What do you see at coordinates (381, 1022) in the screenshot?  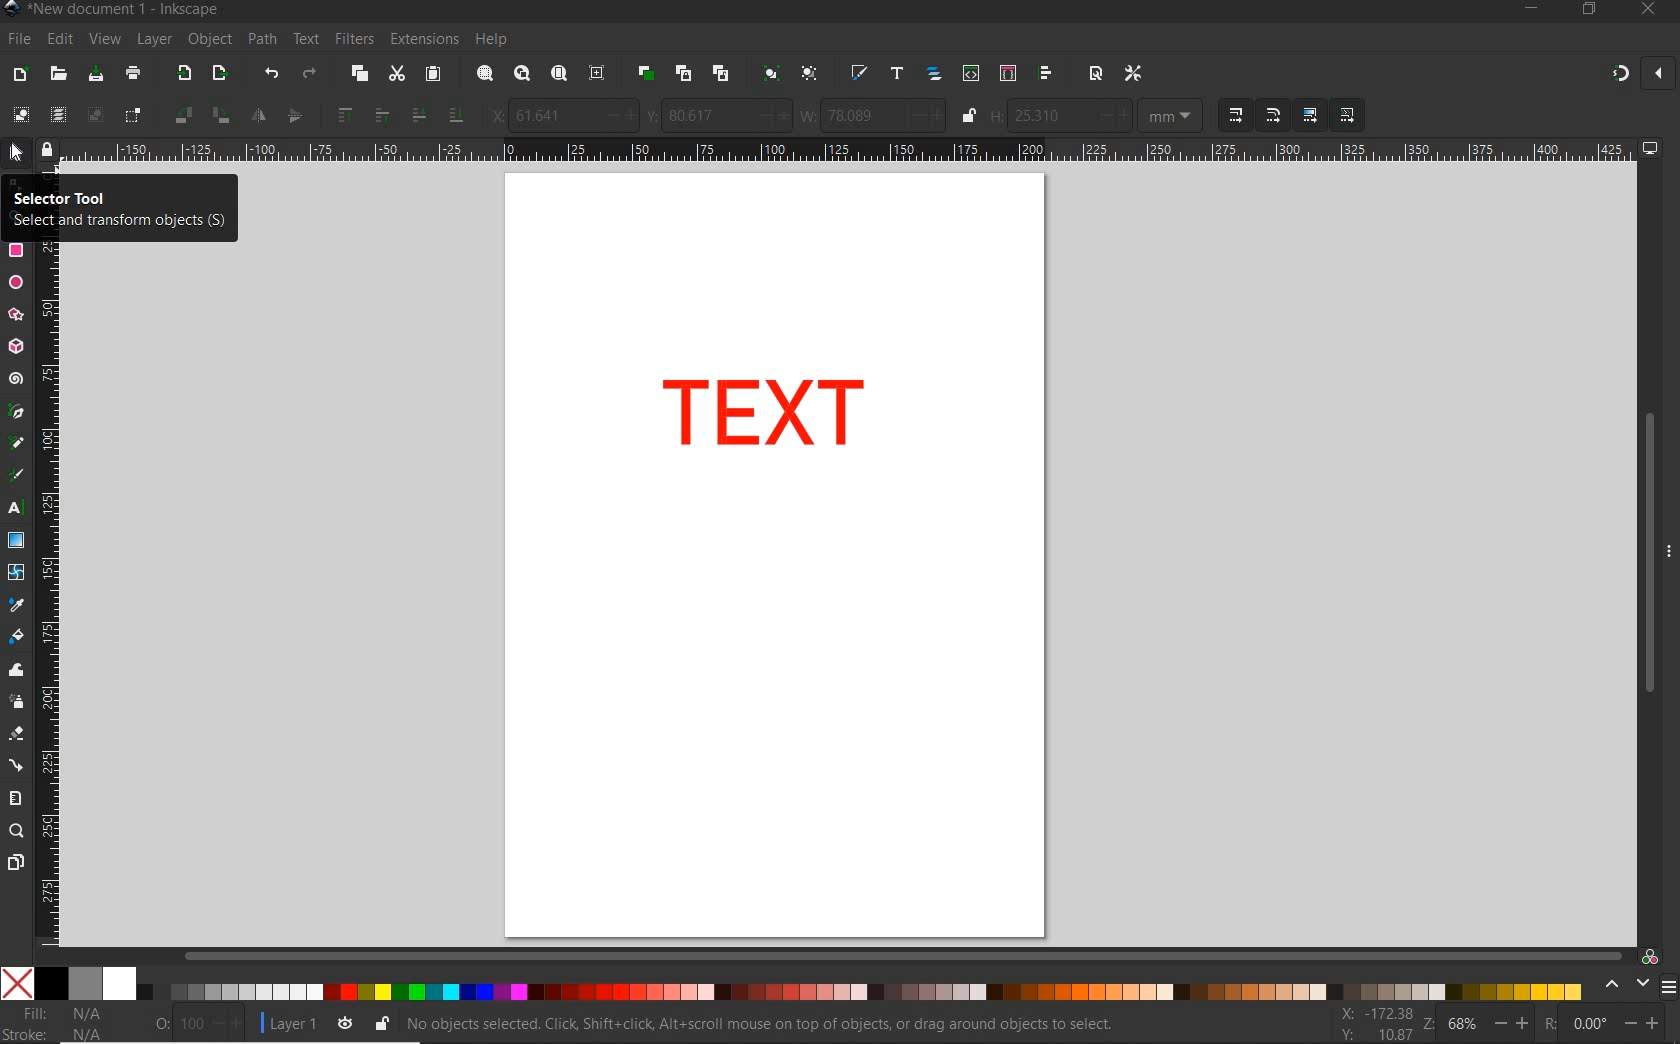 I see `lock/unlock current layer` at bounding box center [381, 1022].